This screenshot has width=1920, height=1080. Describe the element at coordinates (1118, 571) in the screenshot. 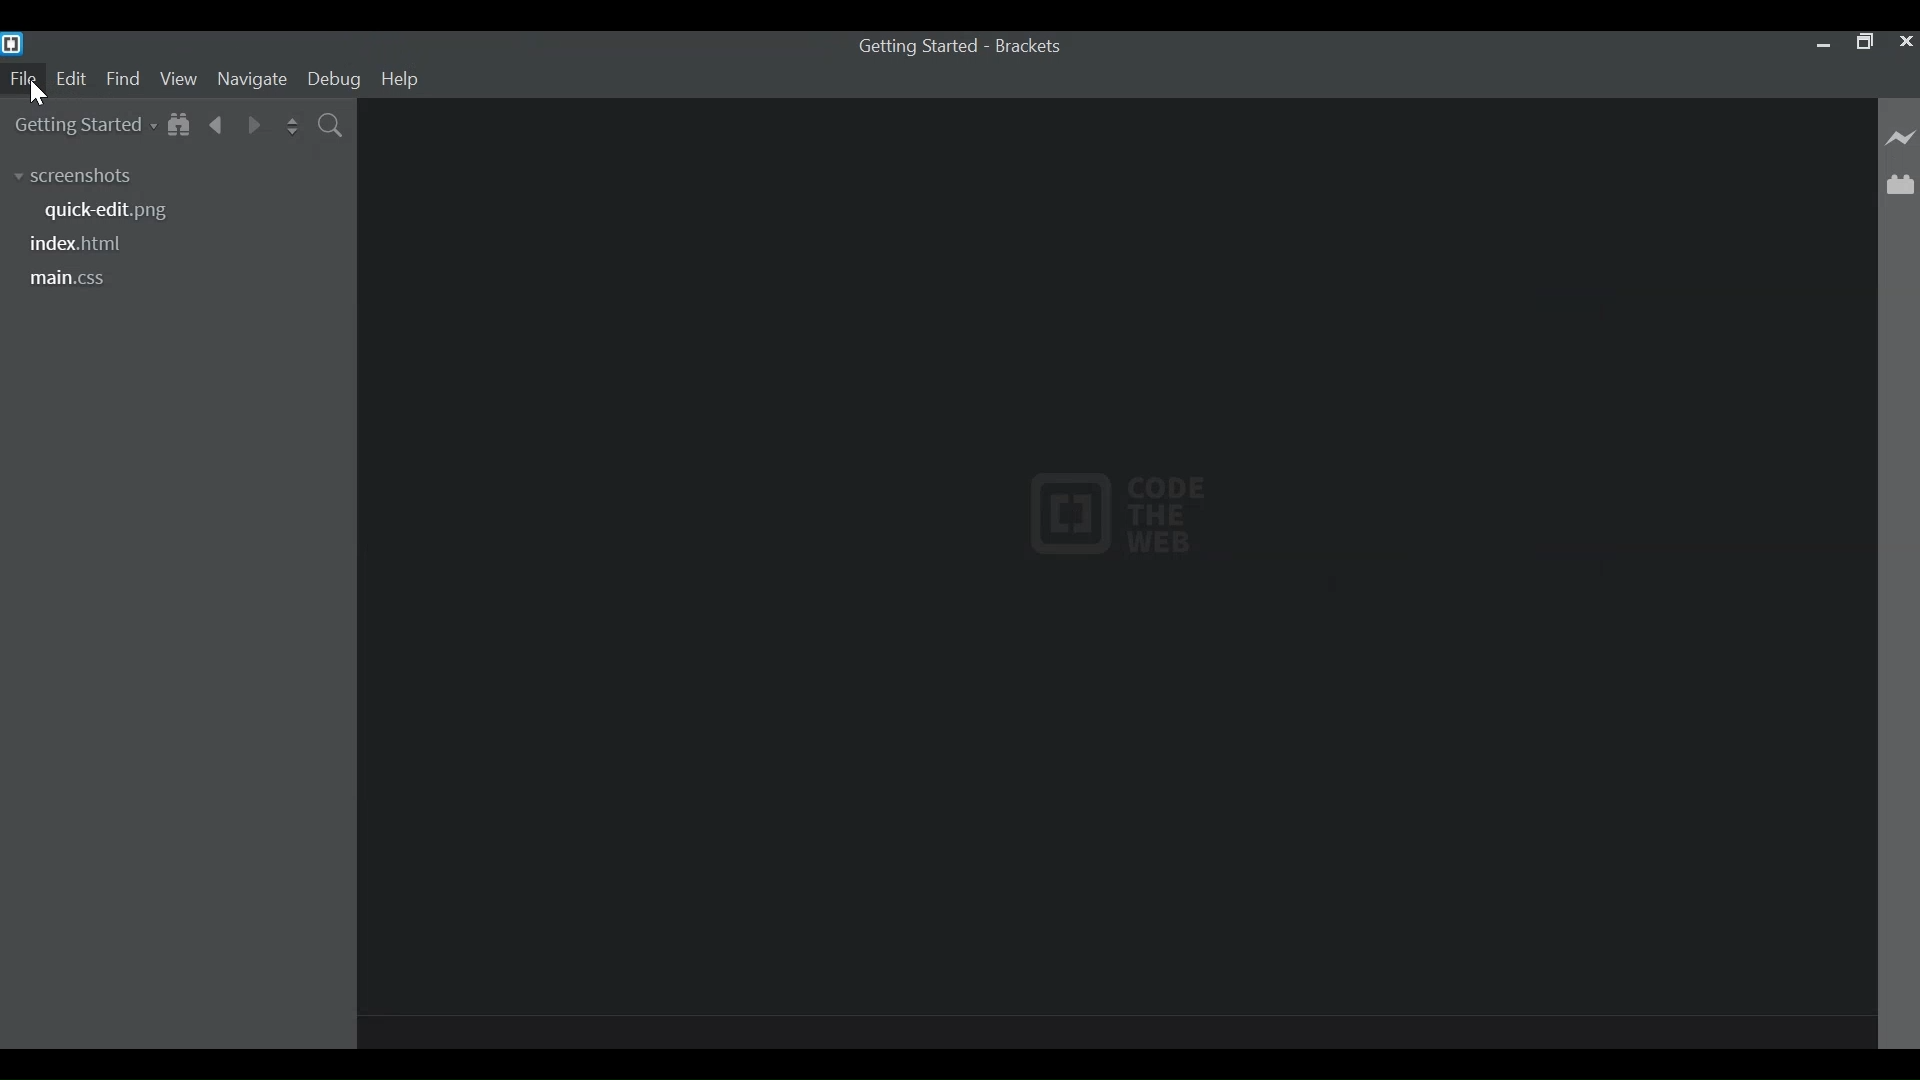

I see `Default Start Screen` at that location.